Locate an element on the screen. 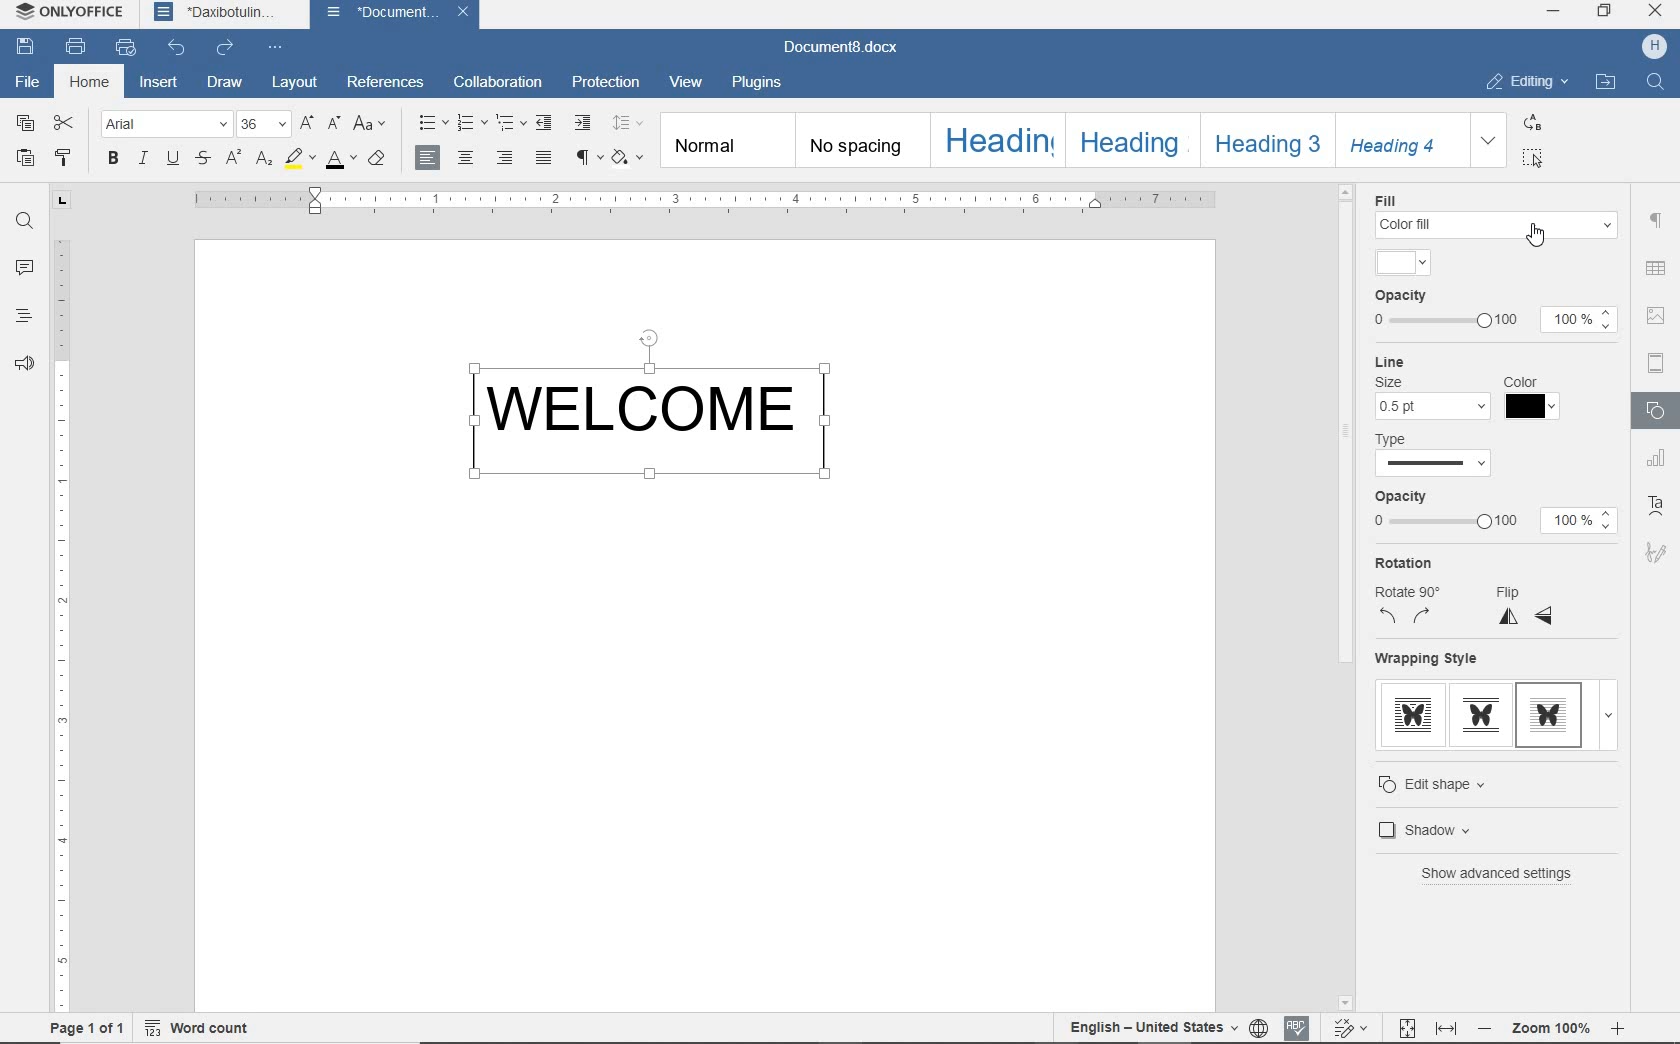 The height and width of the screenshot is (1044, 1680). COPY is located at coordinates (25, 123).